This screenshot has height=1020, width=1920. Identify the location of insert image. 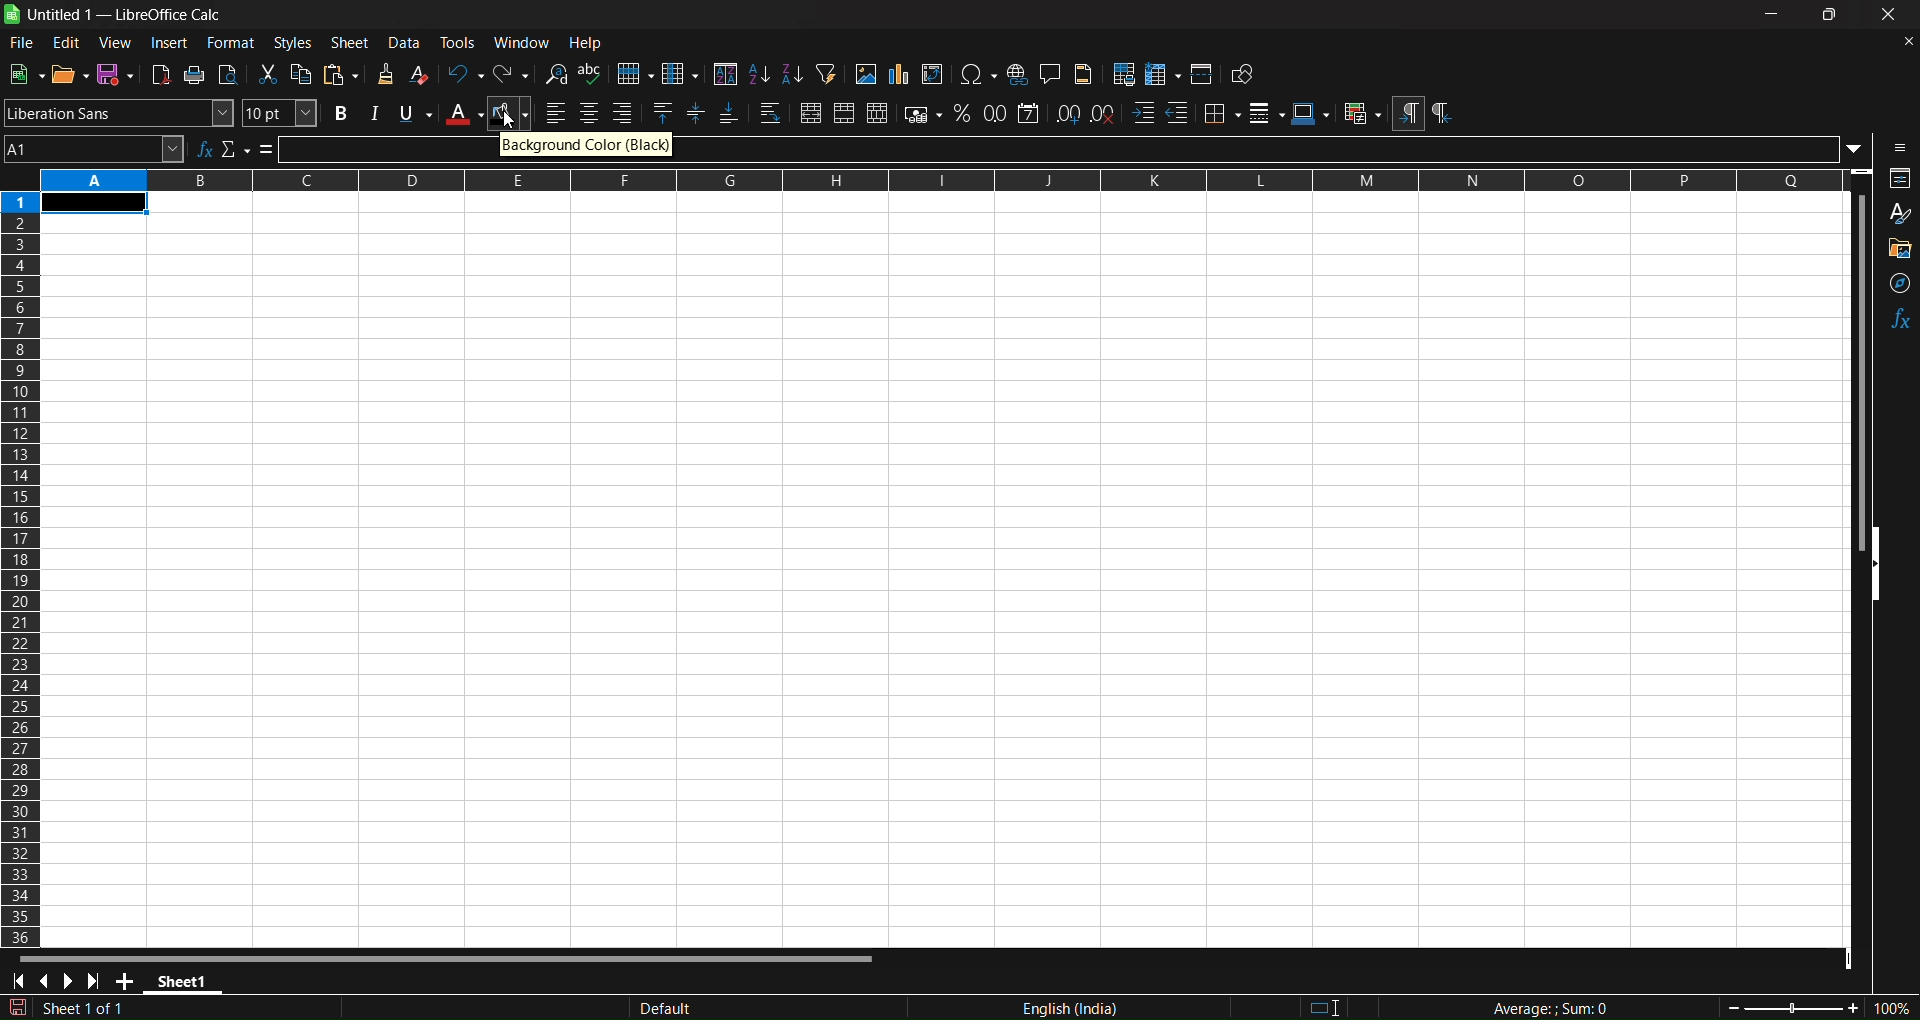
(865, 73).